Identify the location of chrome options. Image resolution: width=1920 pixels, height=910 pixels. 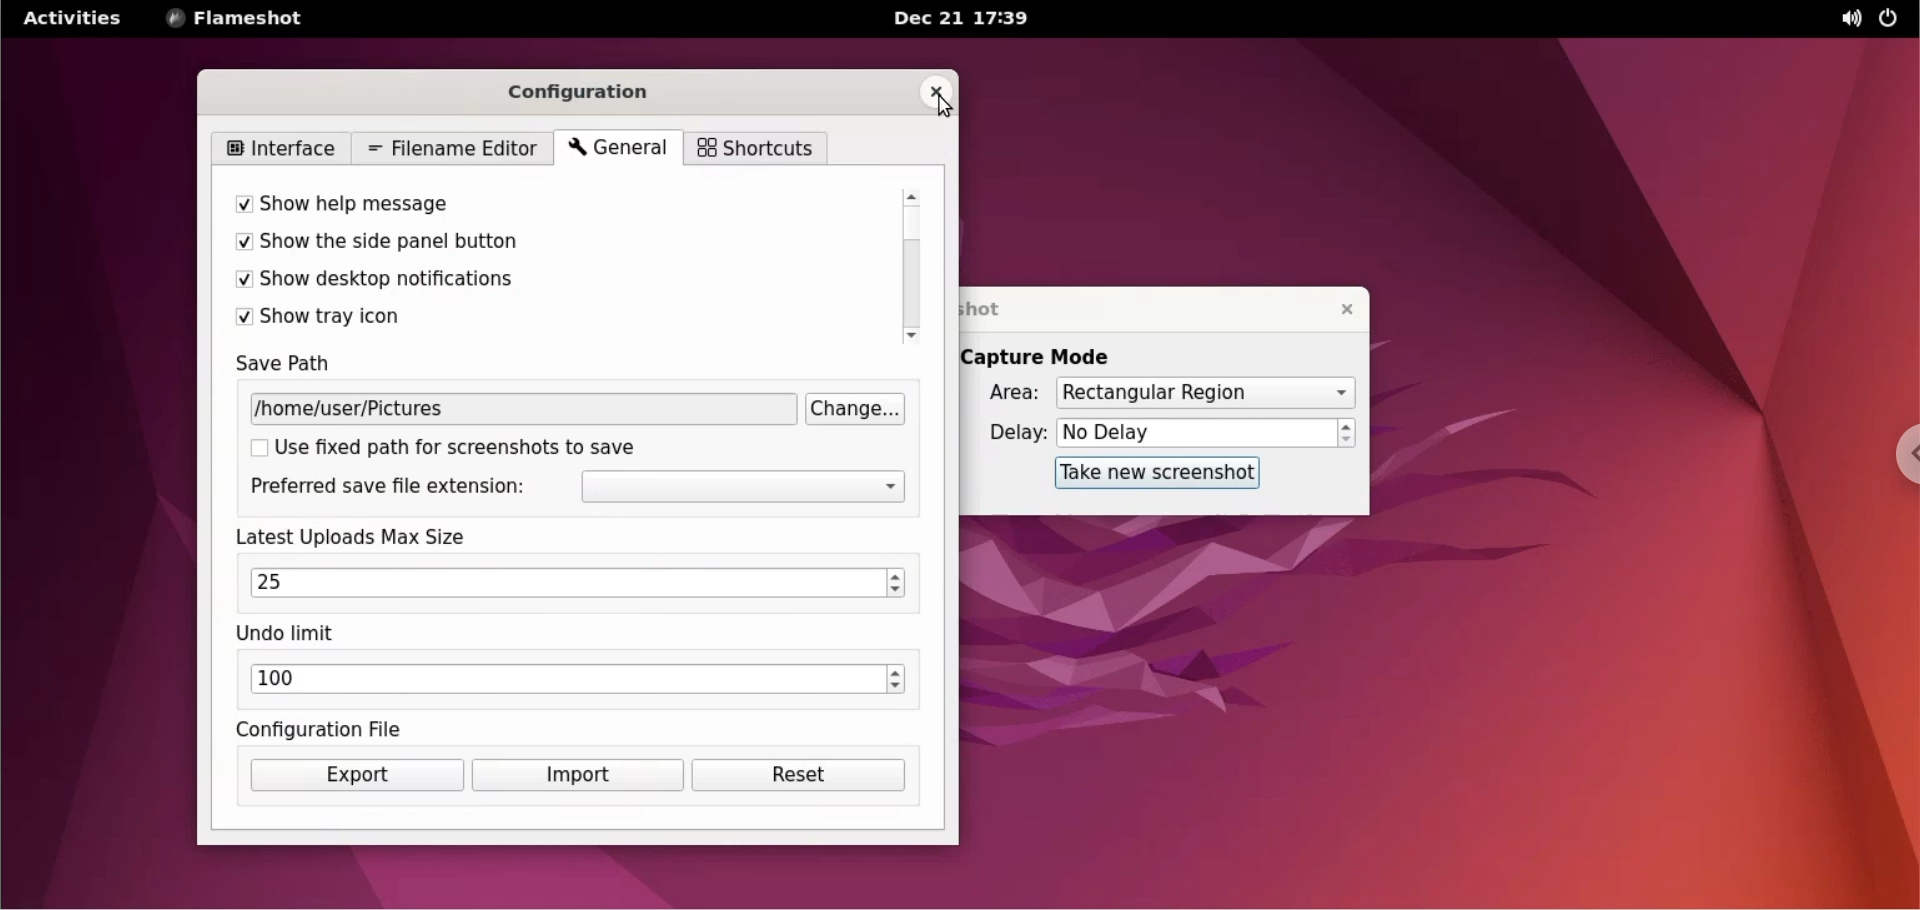
(1898, 456).